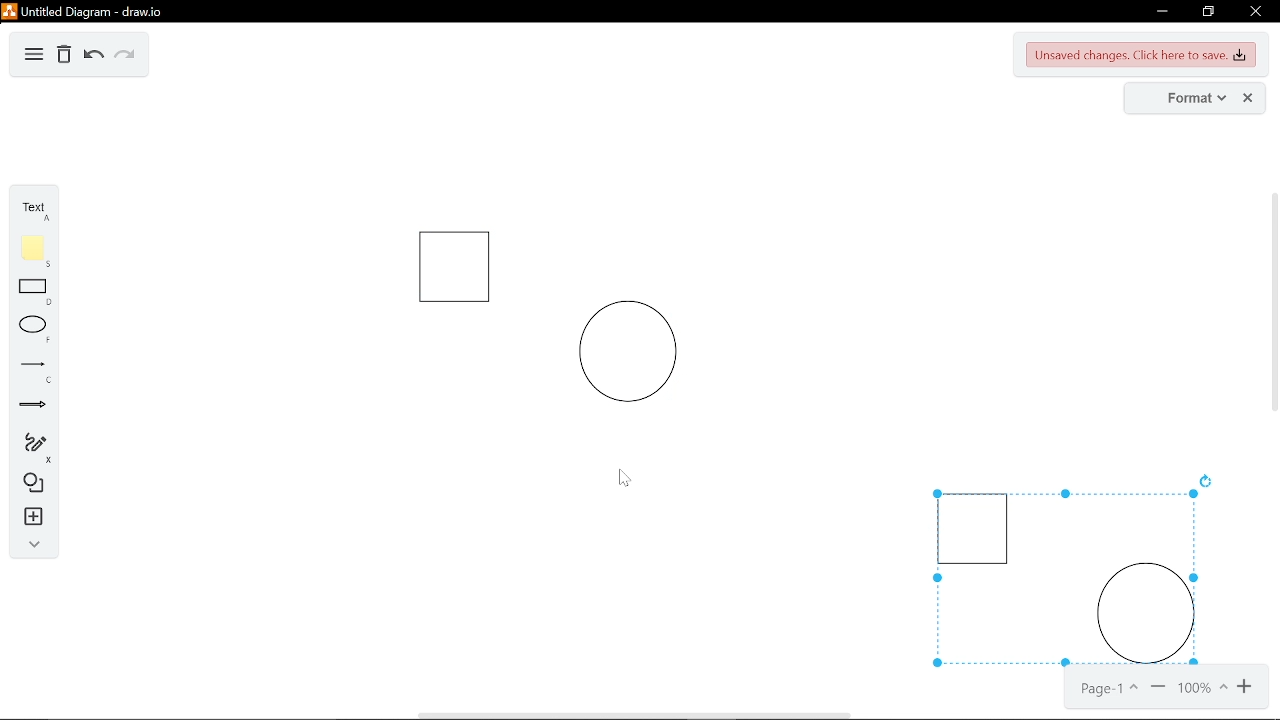 Image resolution: width=1280 pixels, height=720 pixels. What do you see at coordinates (1254, 11) in the screenshot?
I see `close` at bounding box center [1254, 11].